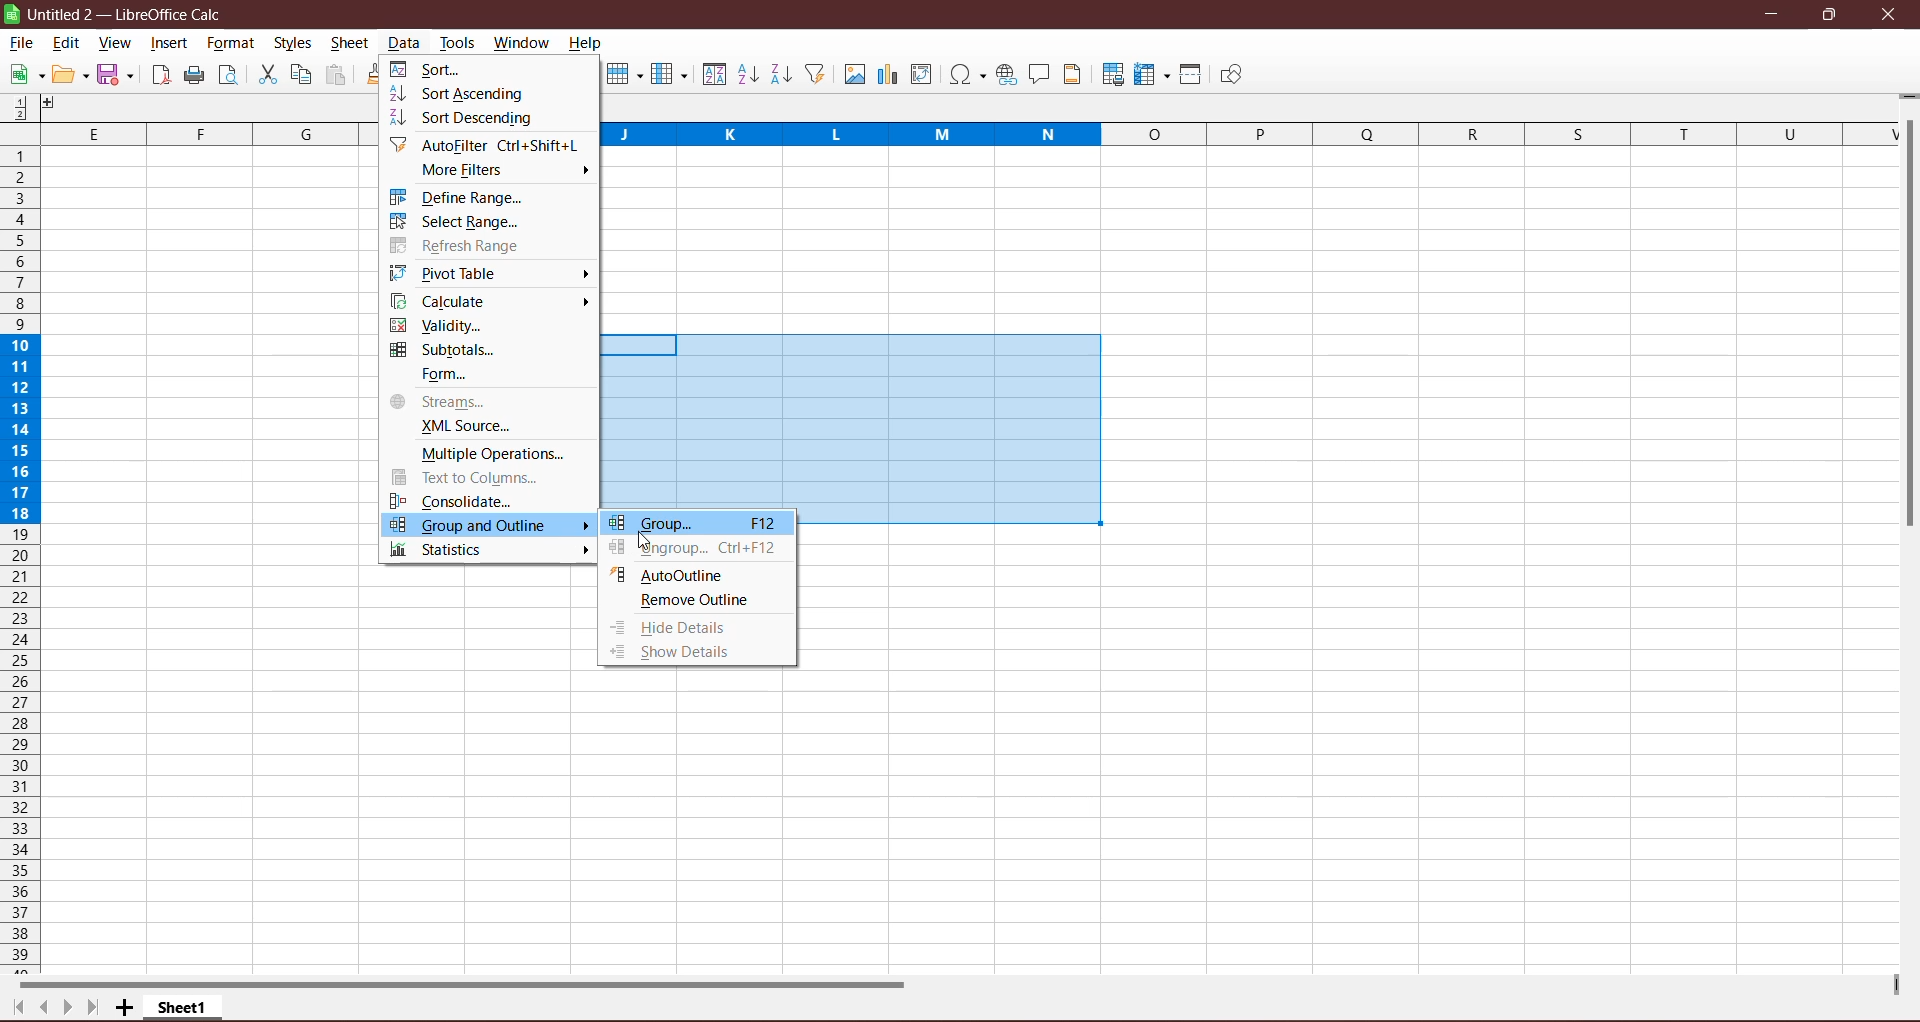  What do you see at coordinates (475, 983) in the screenshot?
I see `Horizontal Scroll Bar` at bounding box center [475, 983].